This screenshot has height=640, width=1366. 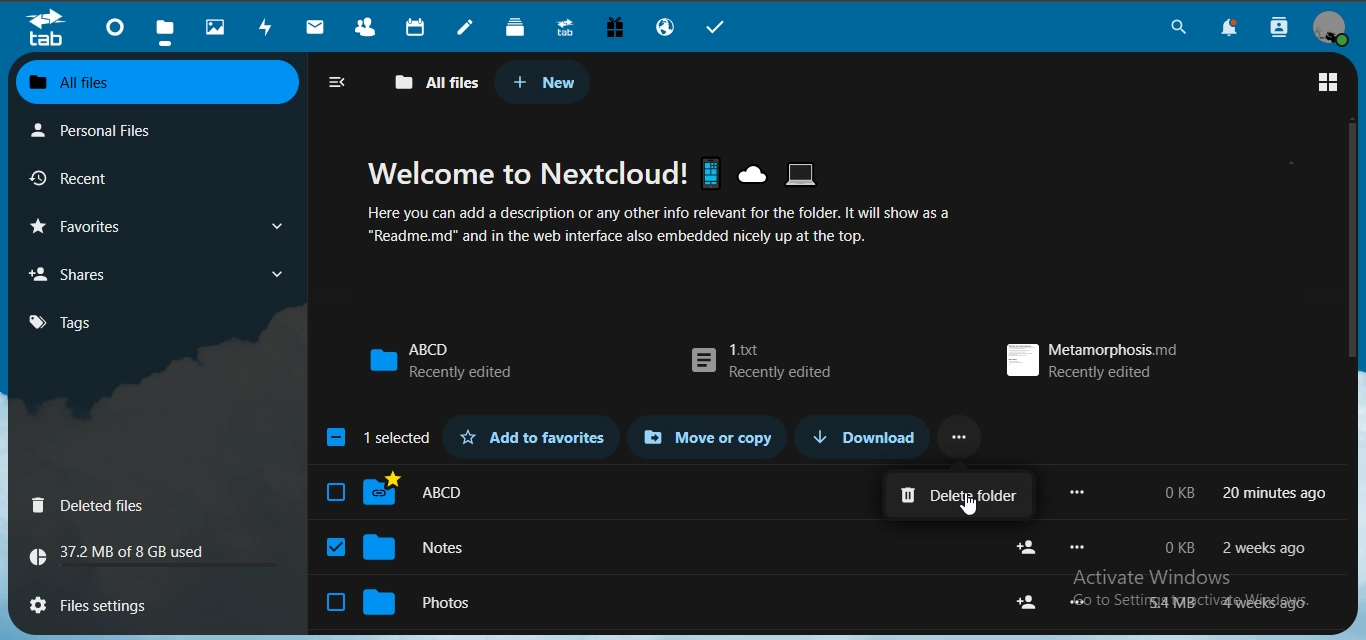 What do you see at coordinates (47, 30) in the screenshot?
I see `tab` at bounding box center [47, 30].